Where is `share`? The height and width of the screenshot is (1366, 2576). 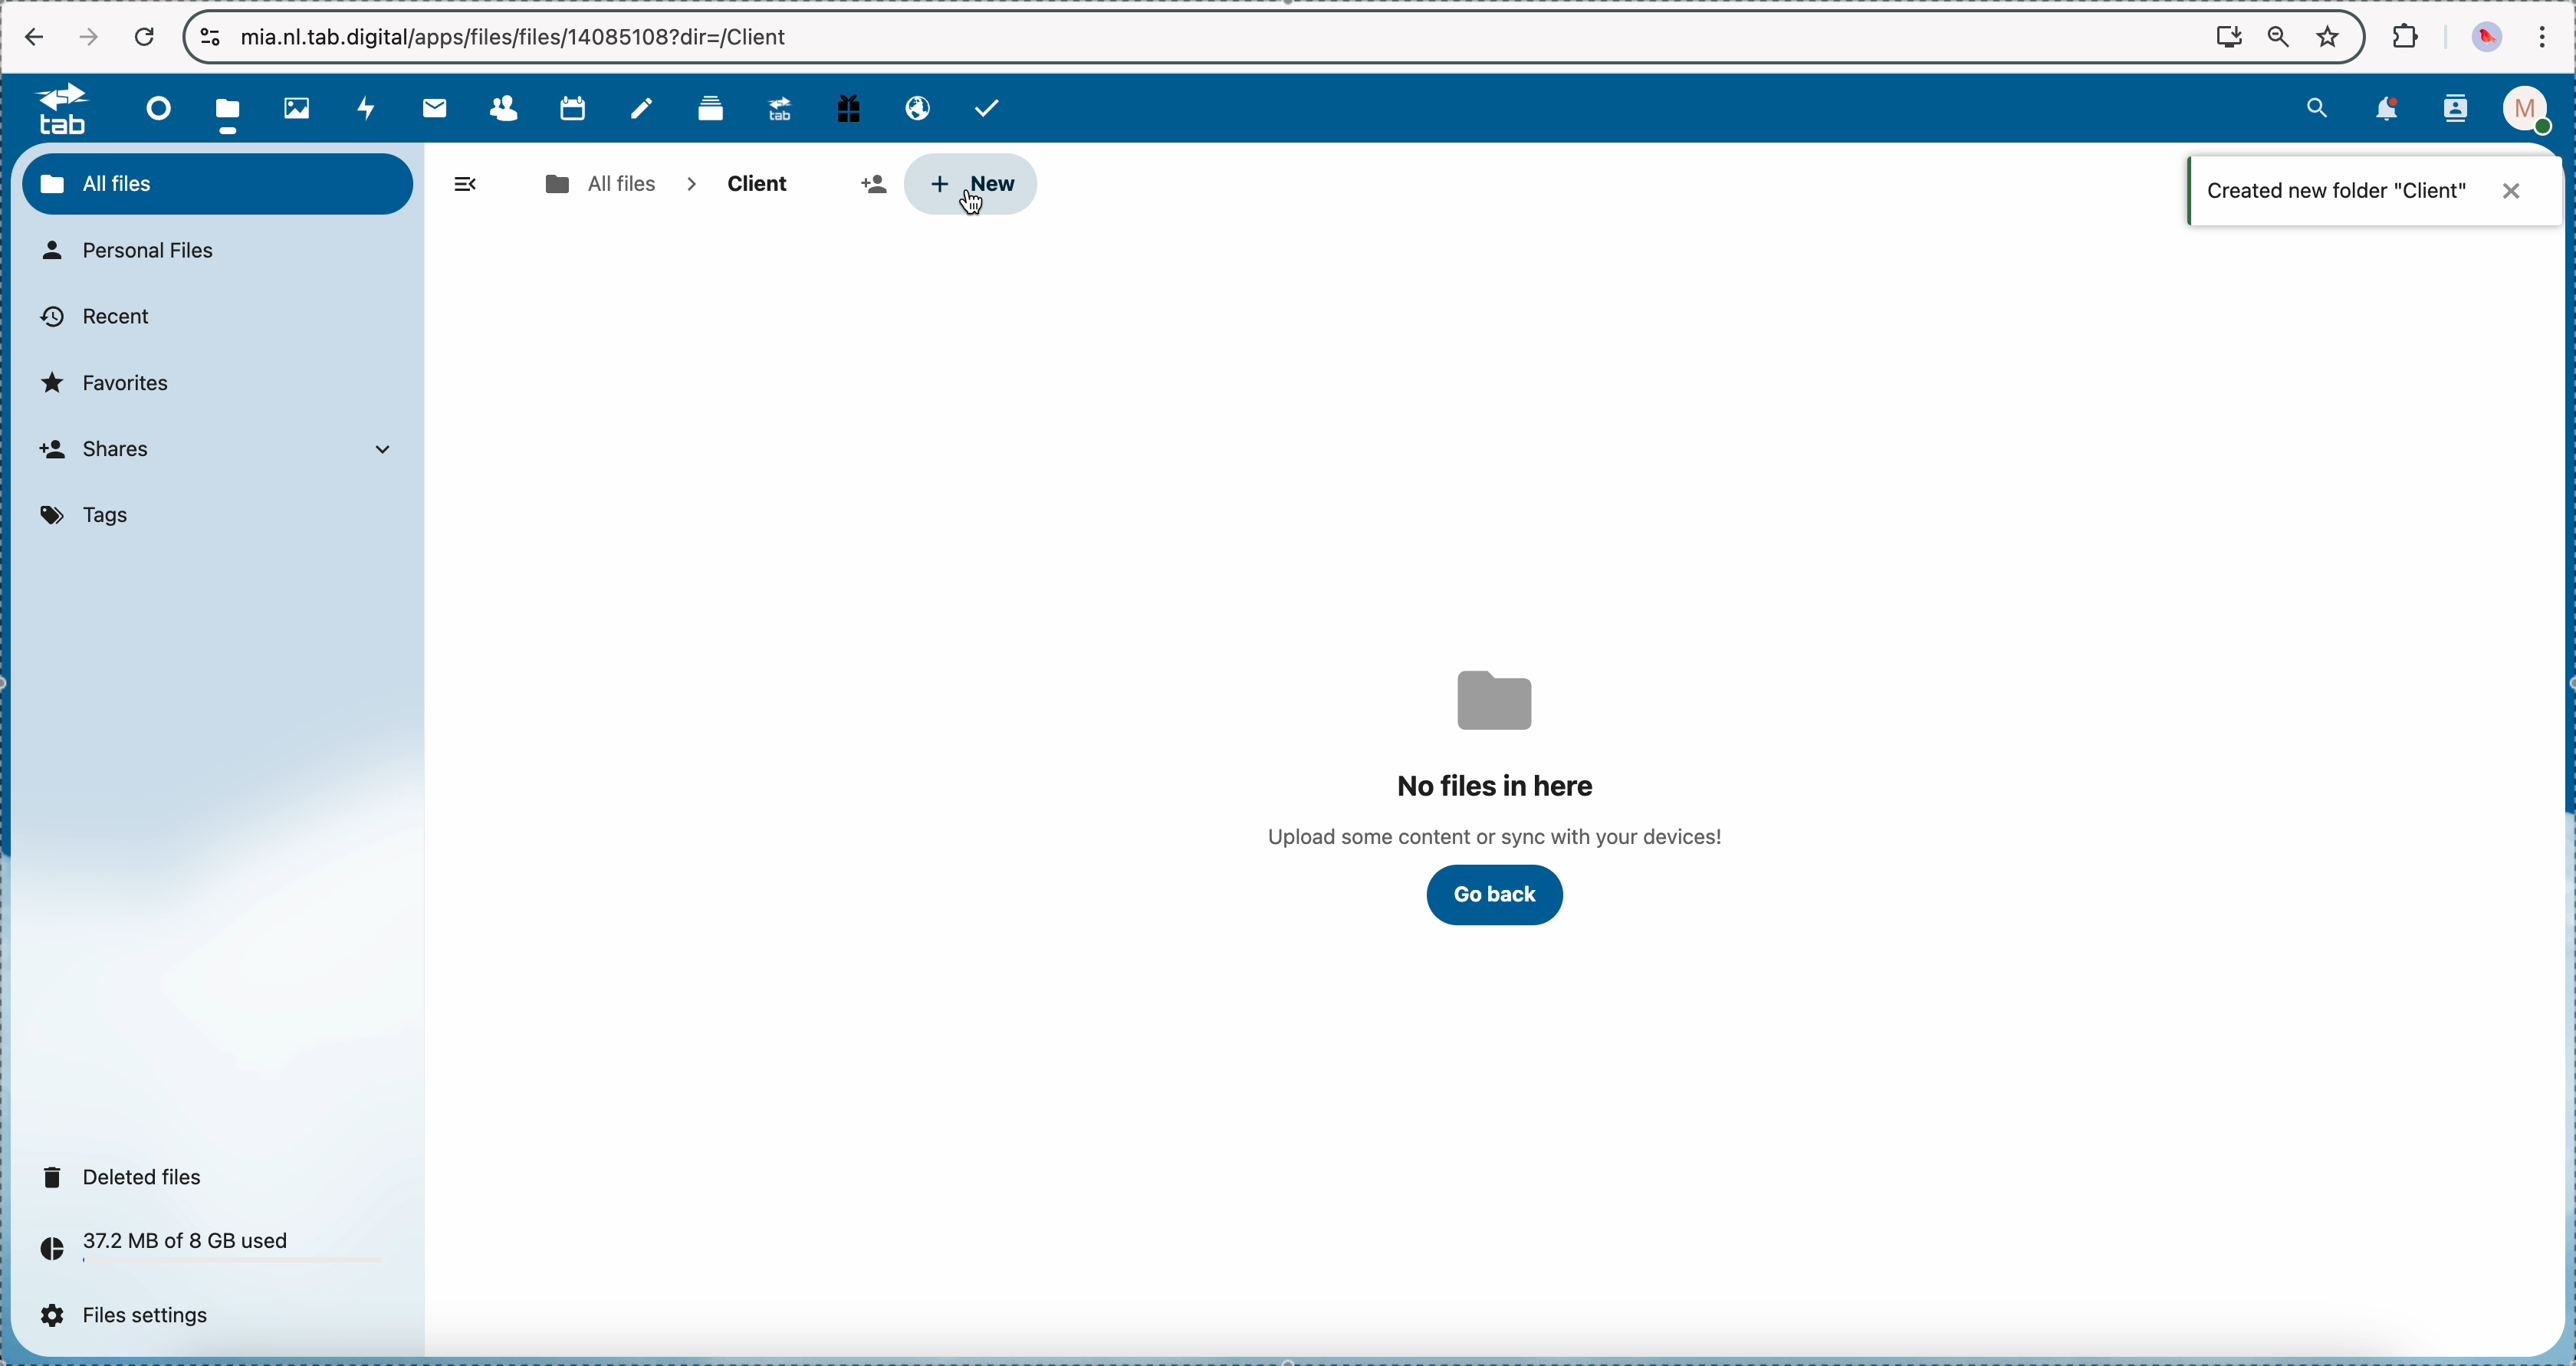
share is located at coordinates (872, 183).